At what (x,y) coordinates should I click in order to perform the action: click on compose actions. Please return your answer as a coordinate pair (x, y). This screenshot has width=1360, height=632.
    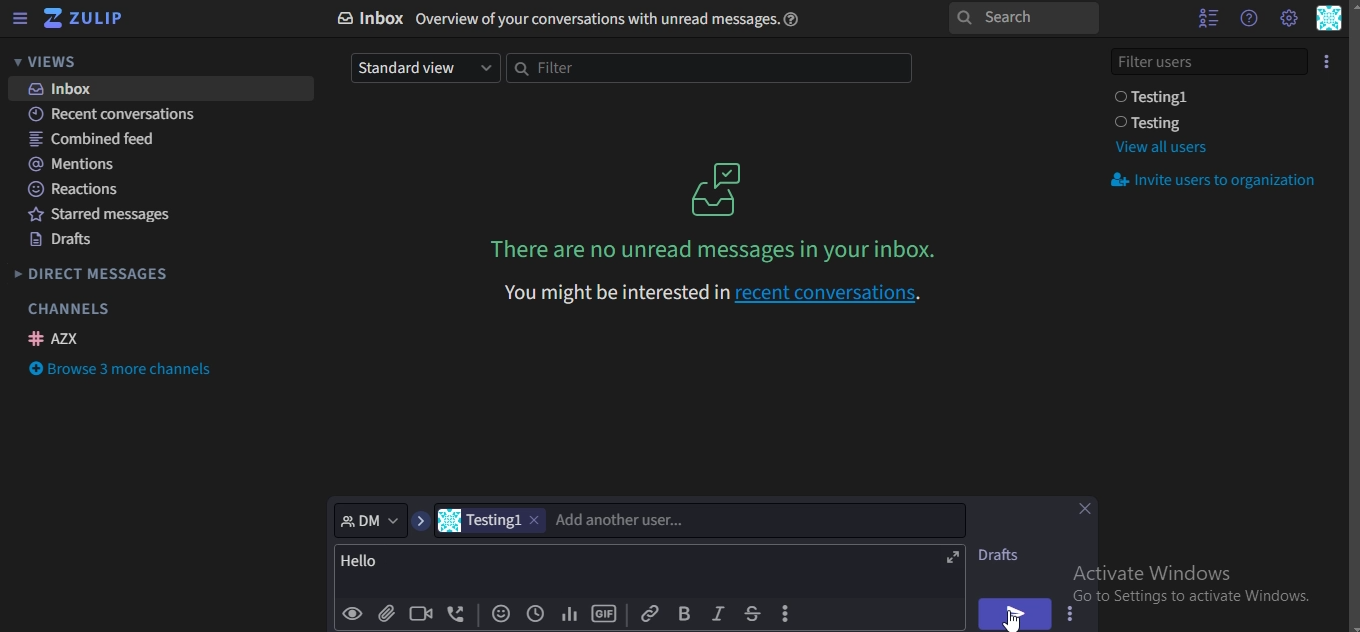
    Looking at the image, I should click on (788, 614).